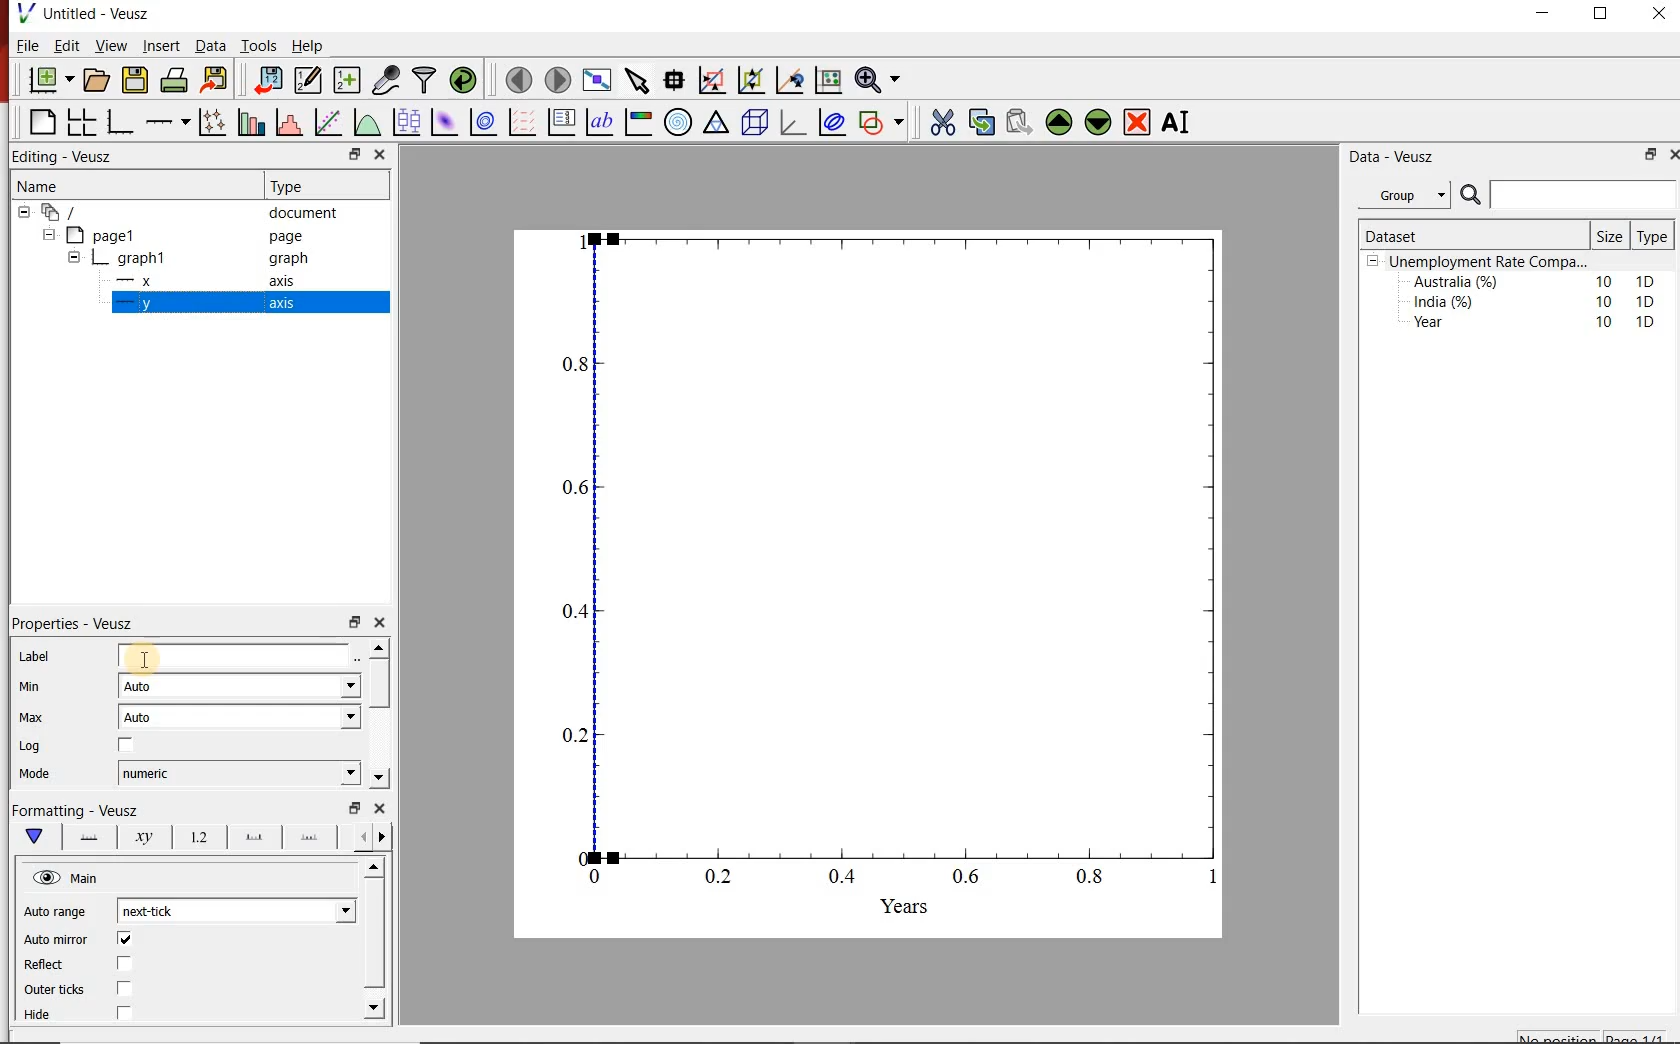 The image size is (1680, 1044). What do you see at coordinates (310, 835) in the screenshot?
I see `minor ticks` at bounding box center [310, 835].